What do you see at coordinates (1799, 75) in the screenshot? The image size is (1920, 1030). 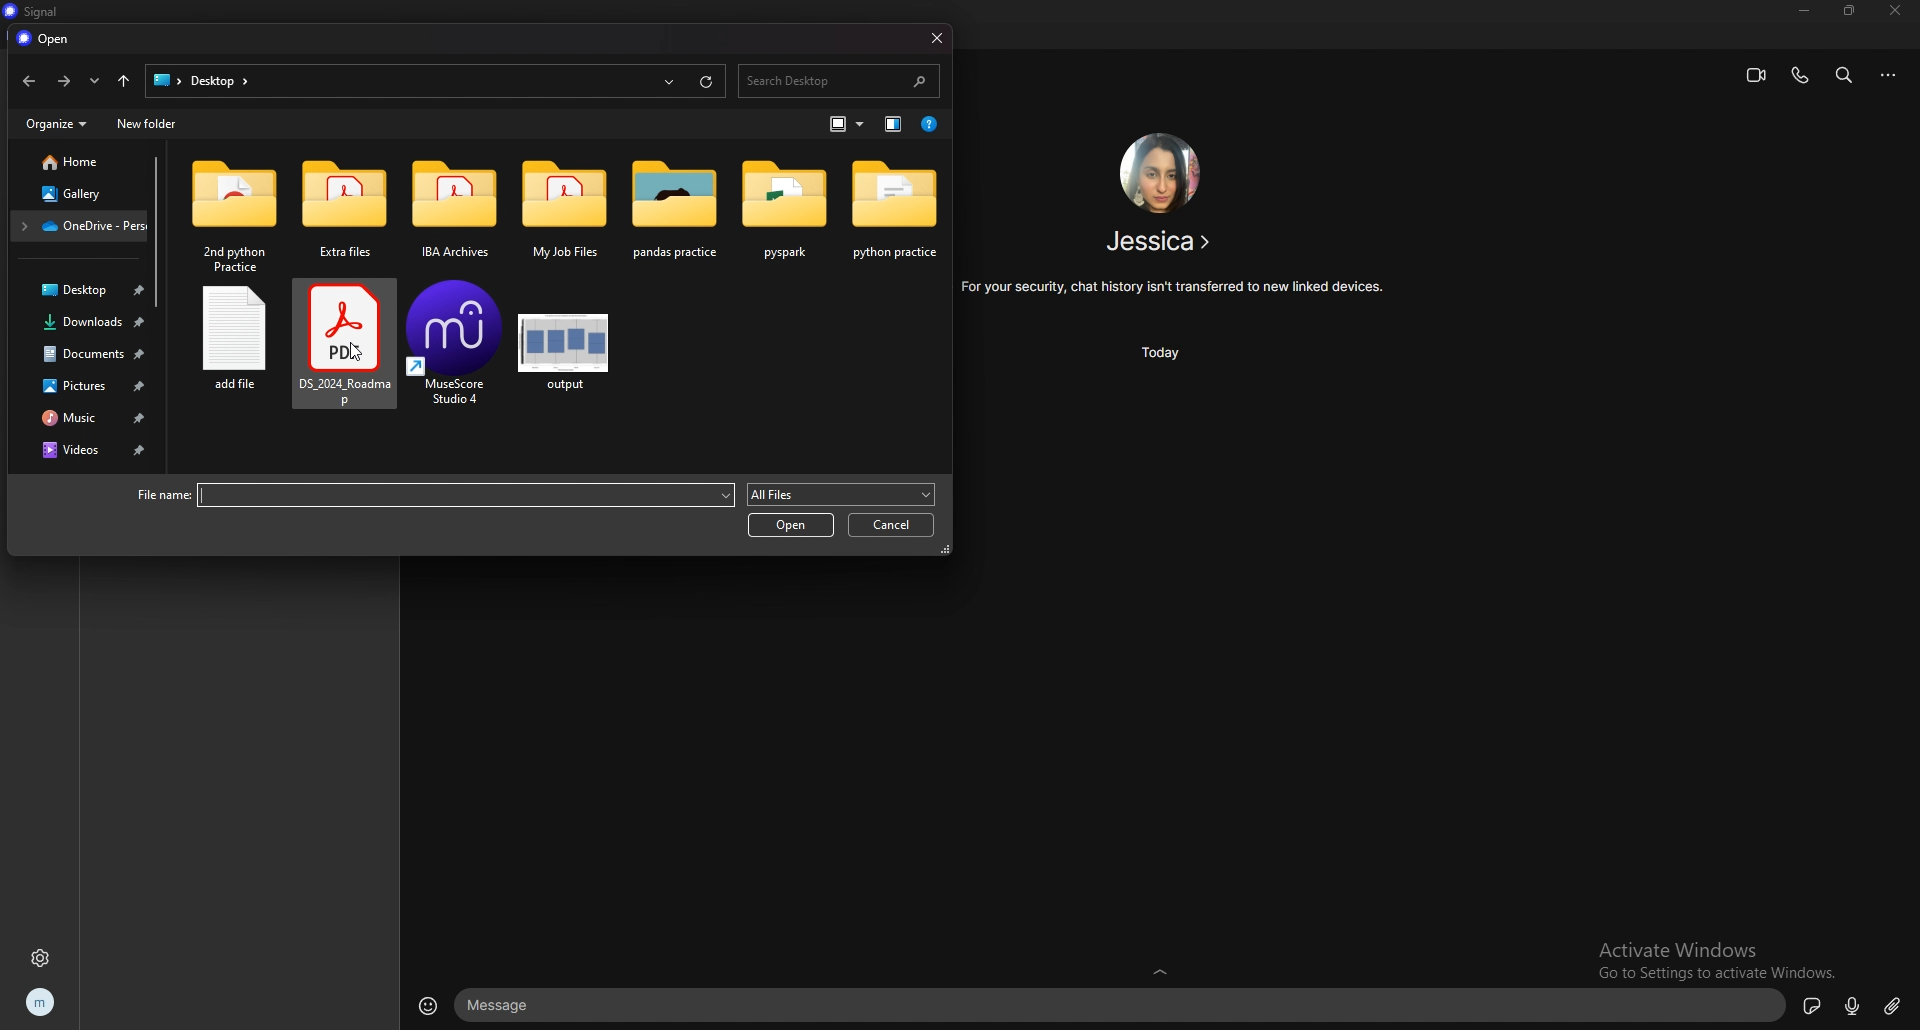 I see `voice call` at bounding box center [1799, 75].